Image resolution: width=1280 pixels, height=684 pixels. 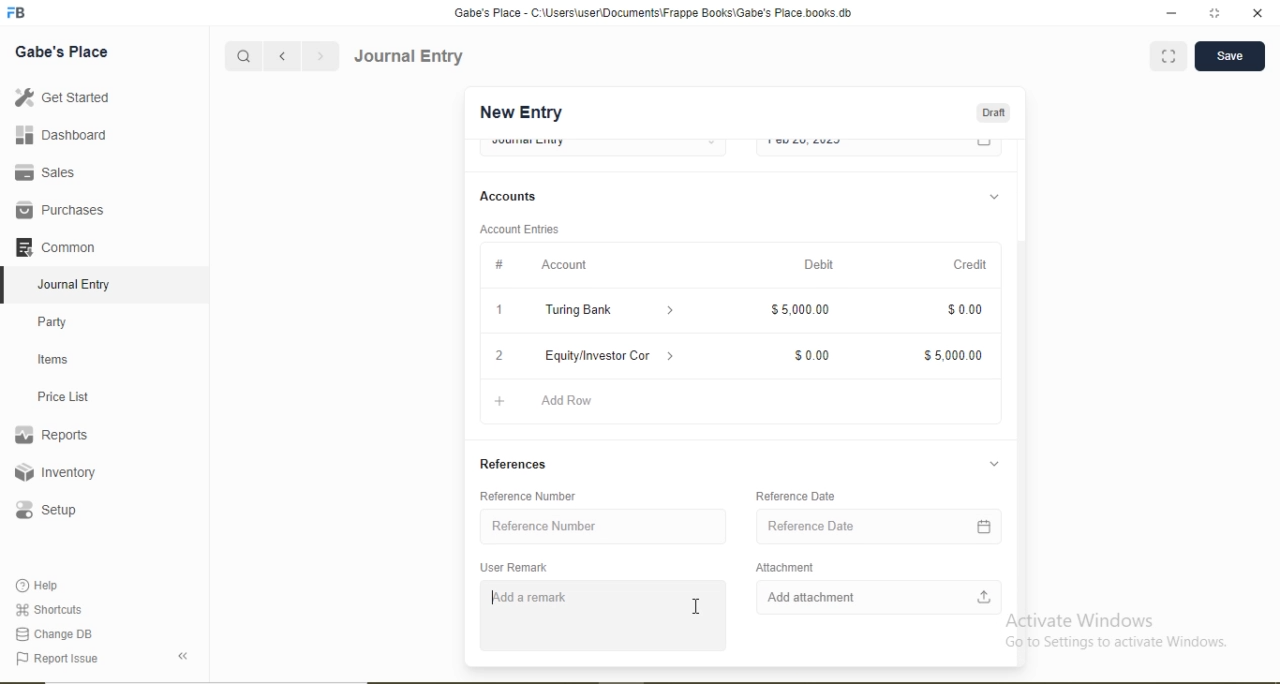 I want to click on Journal Entry, so click(x=76, y=285).